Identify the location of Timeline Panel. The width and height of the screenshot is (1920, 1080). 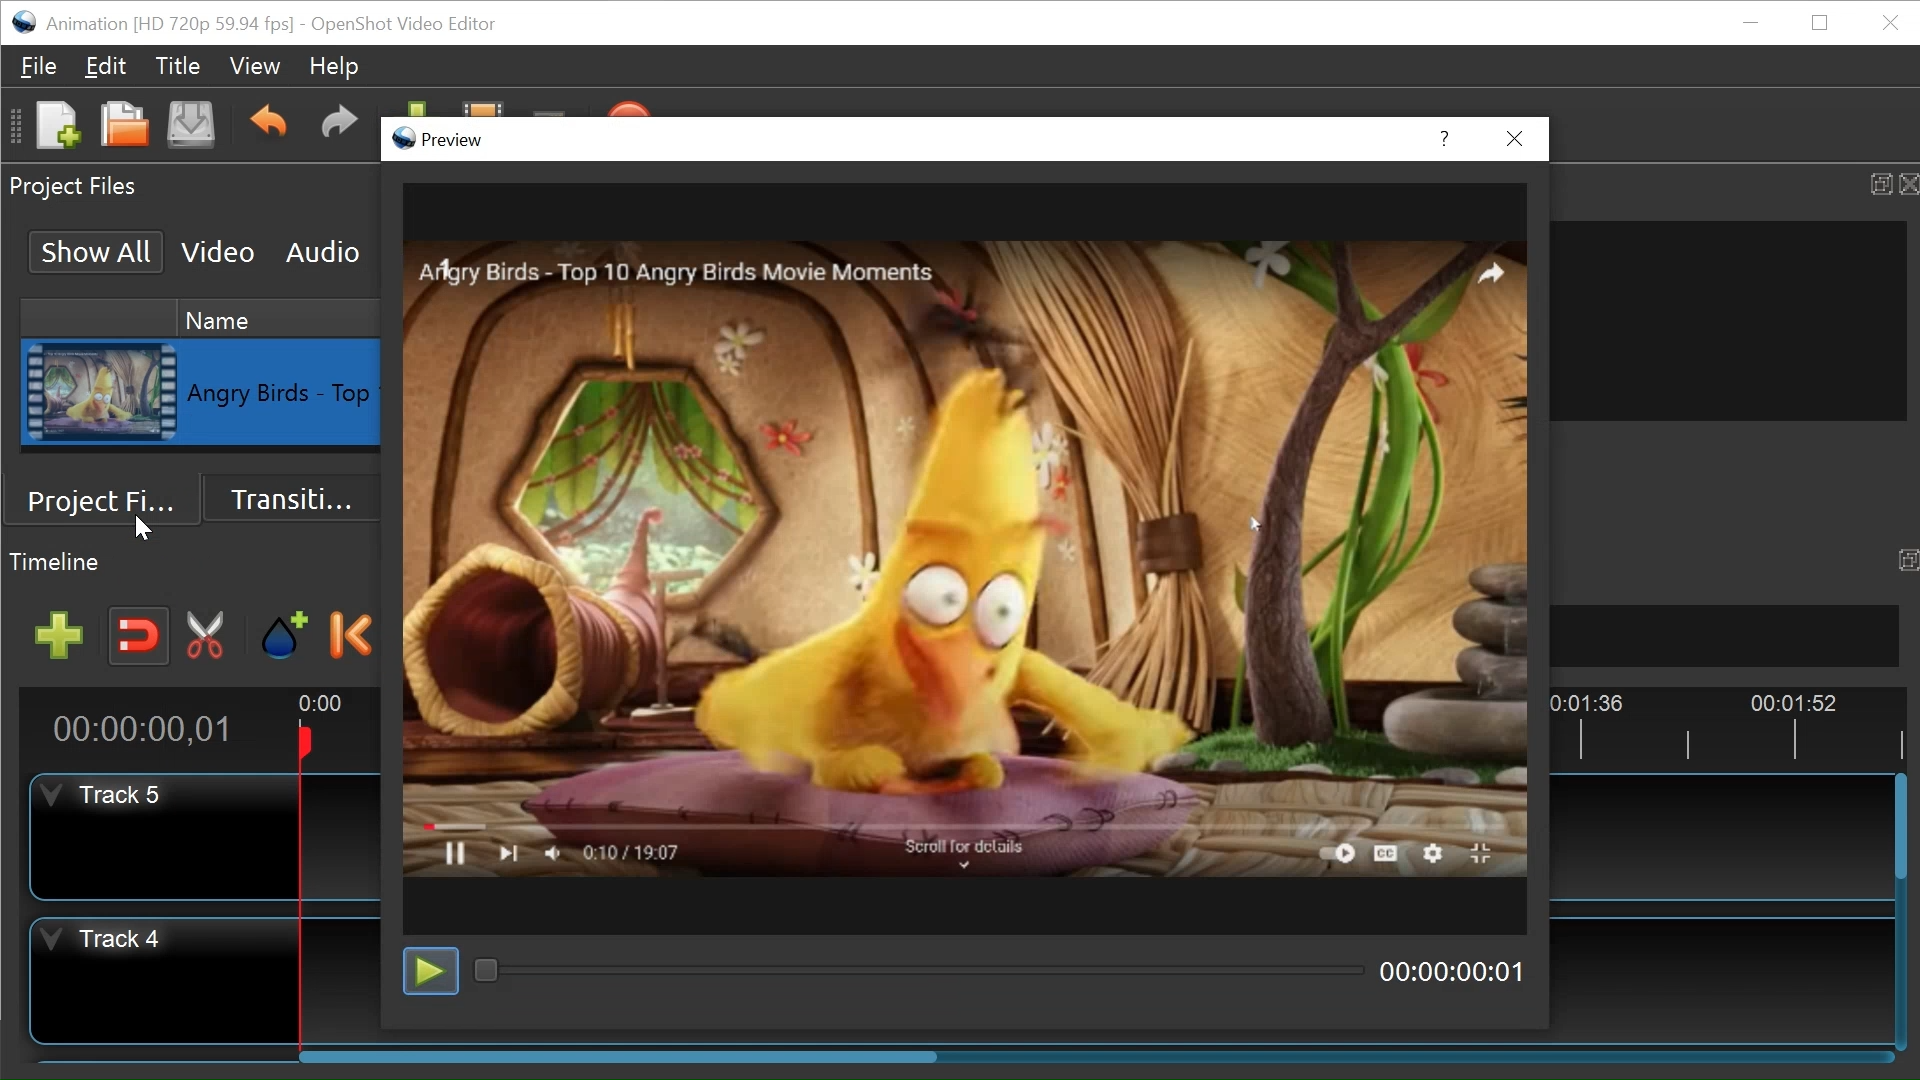
(194, 561).